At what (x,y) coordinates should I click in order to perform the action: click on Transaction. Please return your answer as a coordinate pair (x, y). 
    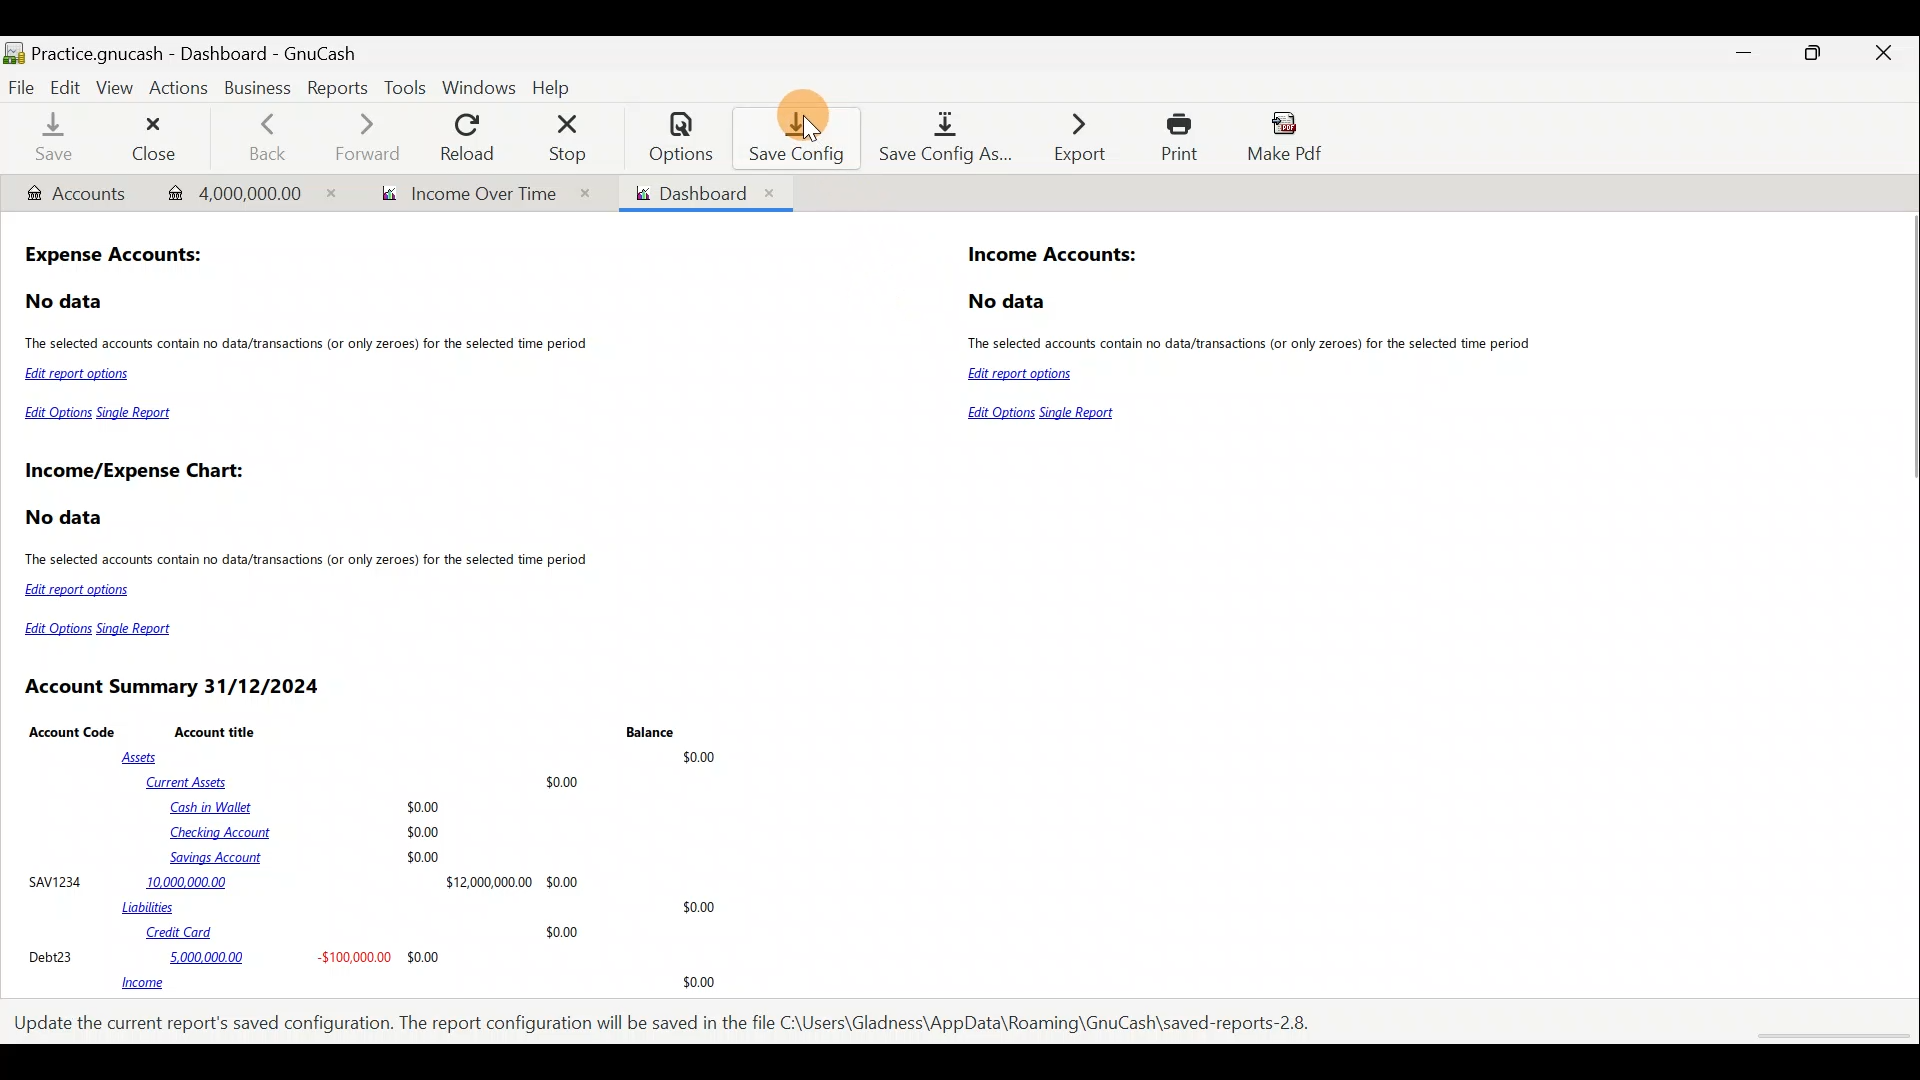
    Looking at the image, I should click on (242, 191).